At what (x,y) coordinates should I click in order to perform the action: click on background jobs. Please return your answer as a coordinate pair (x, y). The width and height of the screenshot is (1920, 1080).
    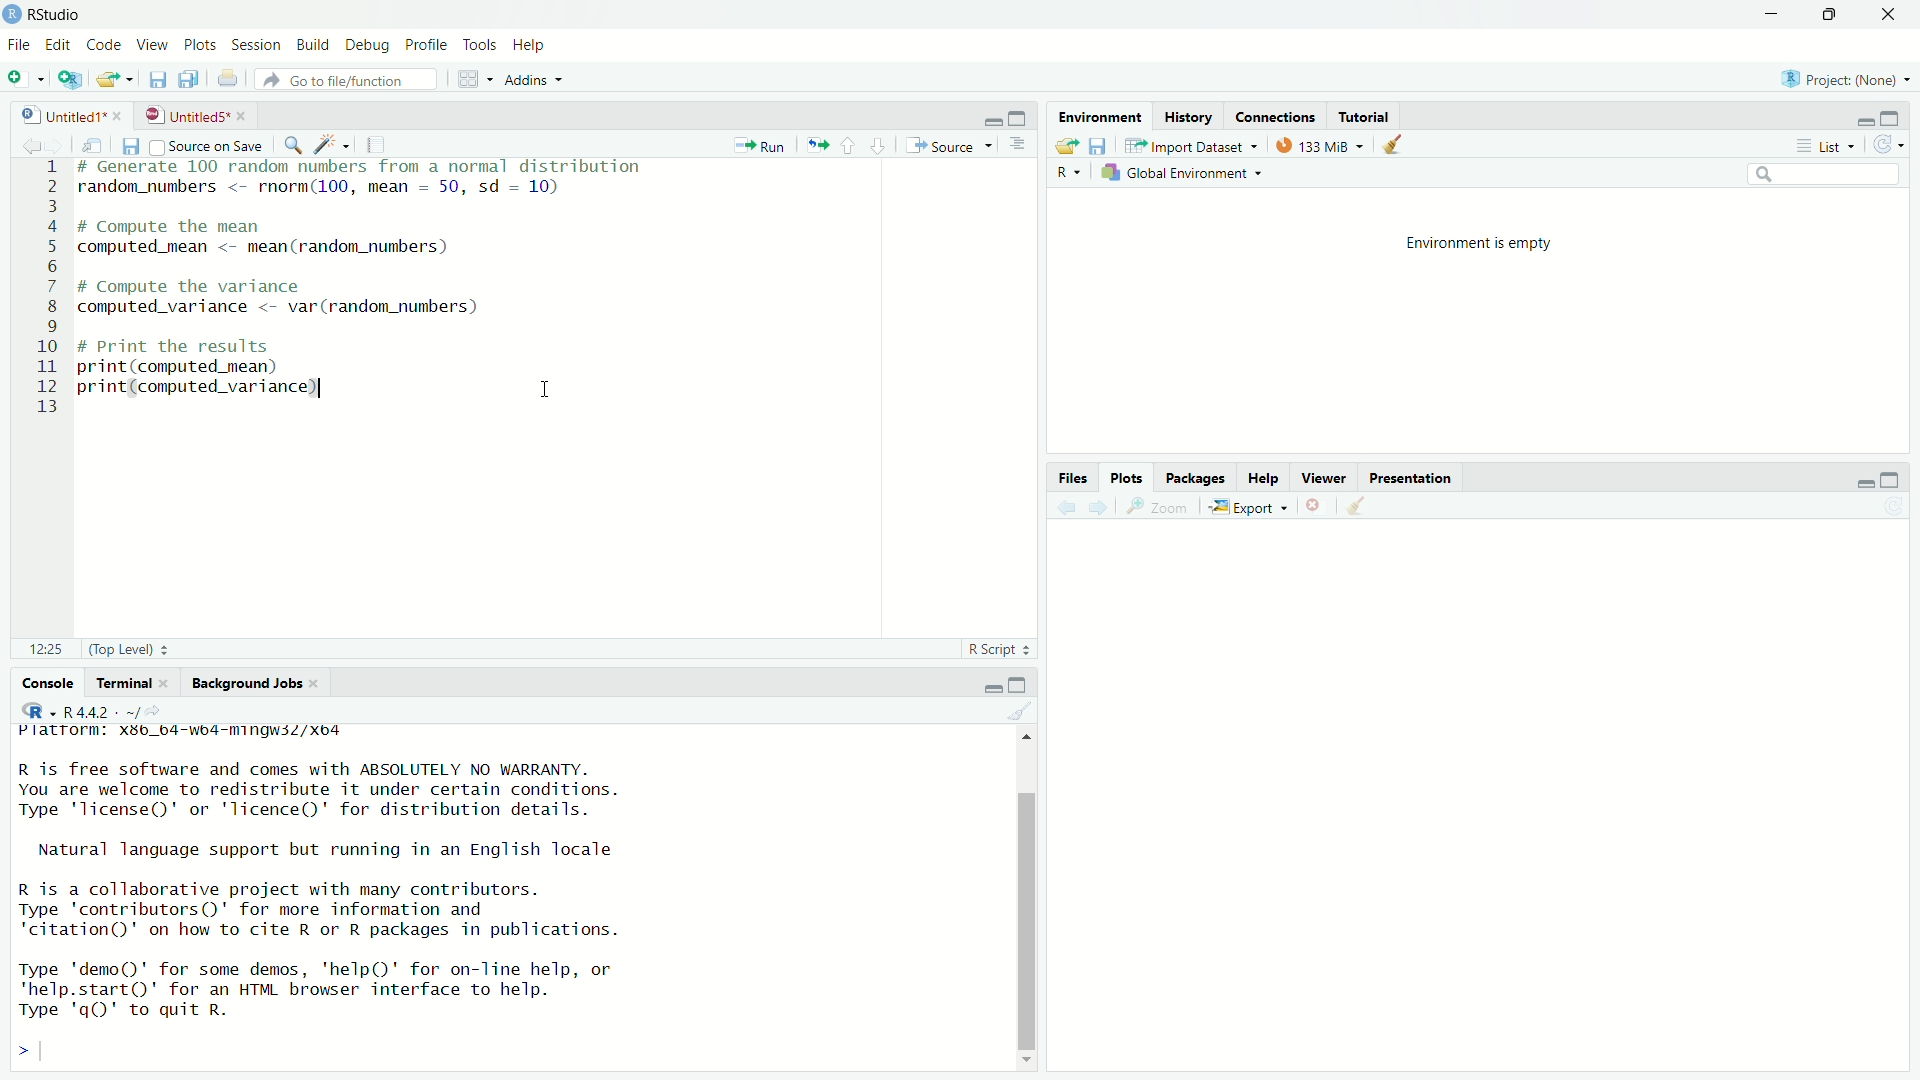
    Looking at the image, I should click on (248, 681).